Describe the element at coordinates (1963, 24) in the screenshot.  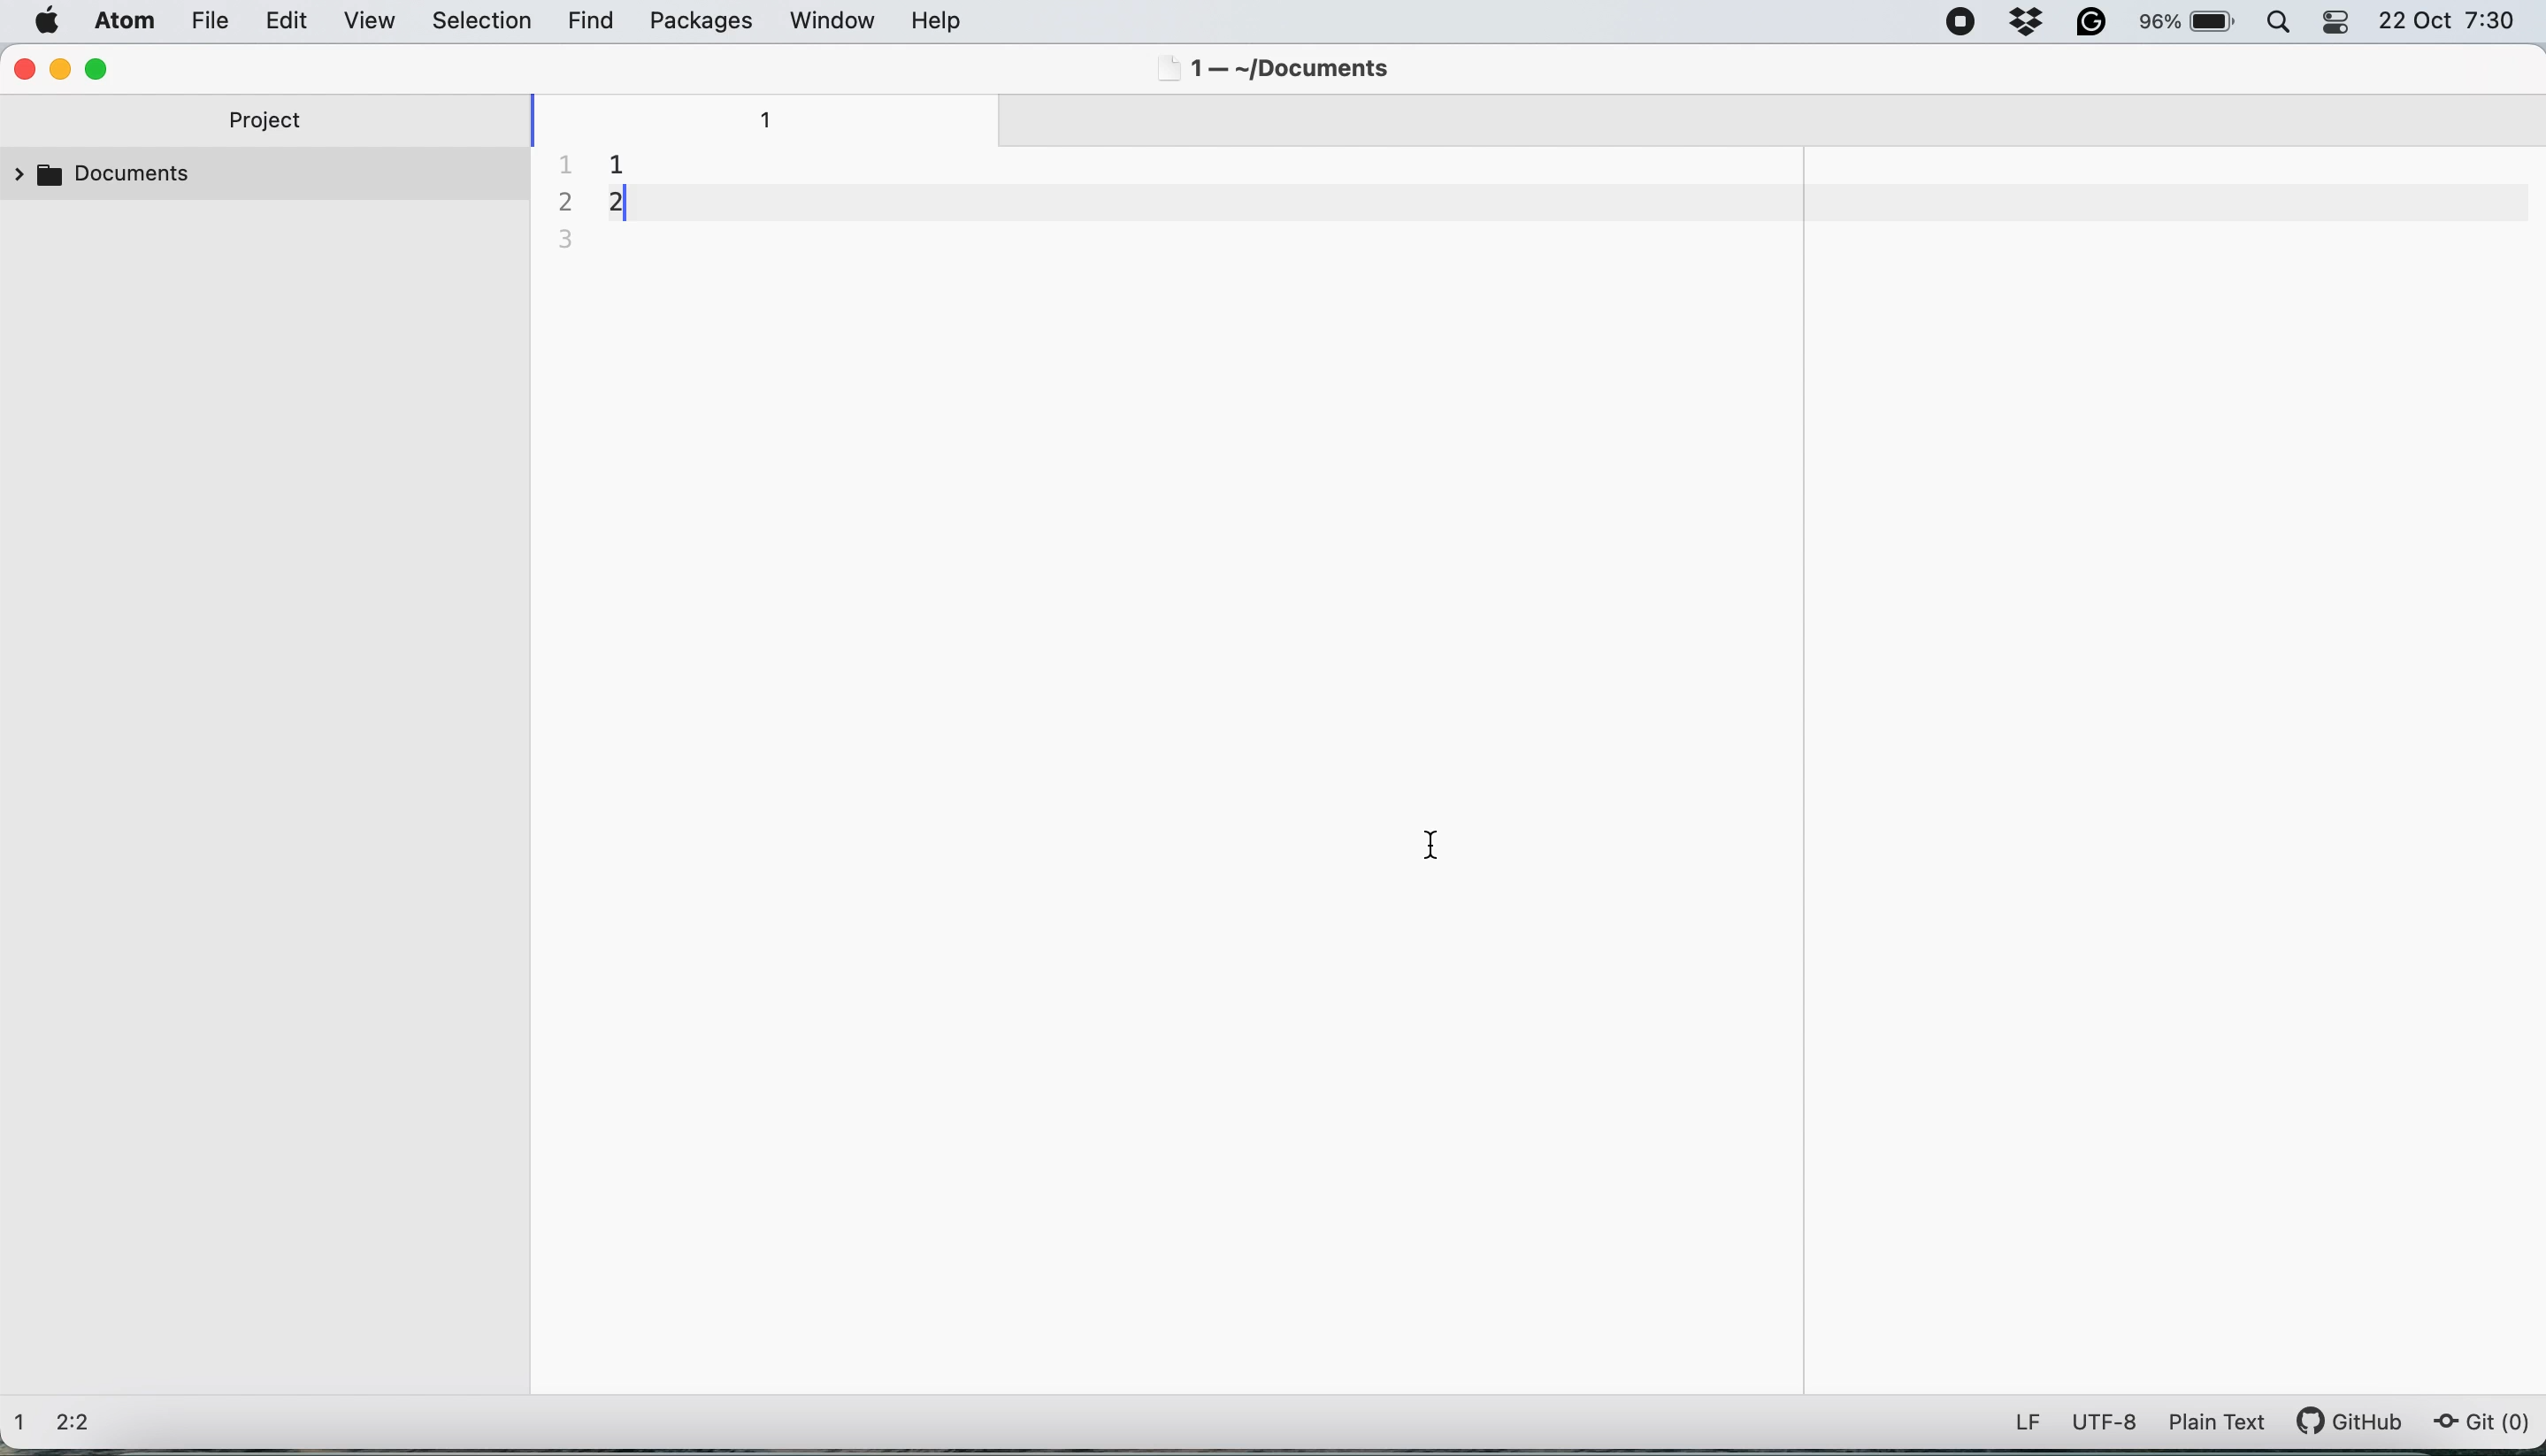
I see `screen recorder` at that location.